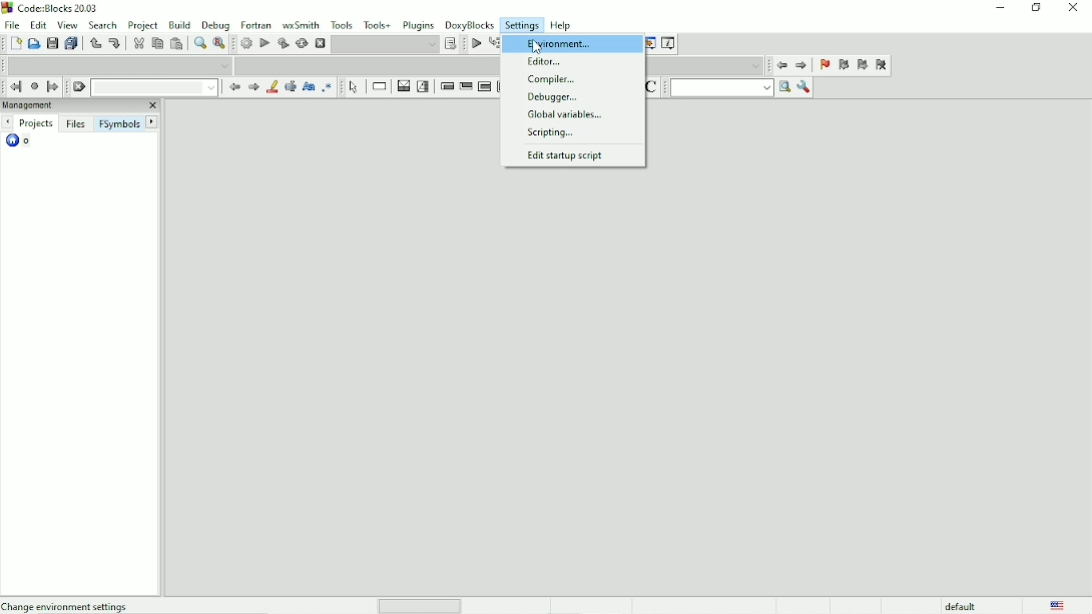 This screenshot has width=1092, height=614. I want to click on Minimize, so click(1001, 8).